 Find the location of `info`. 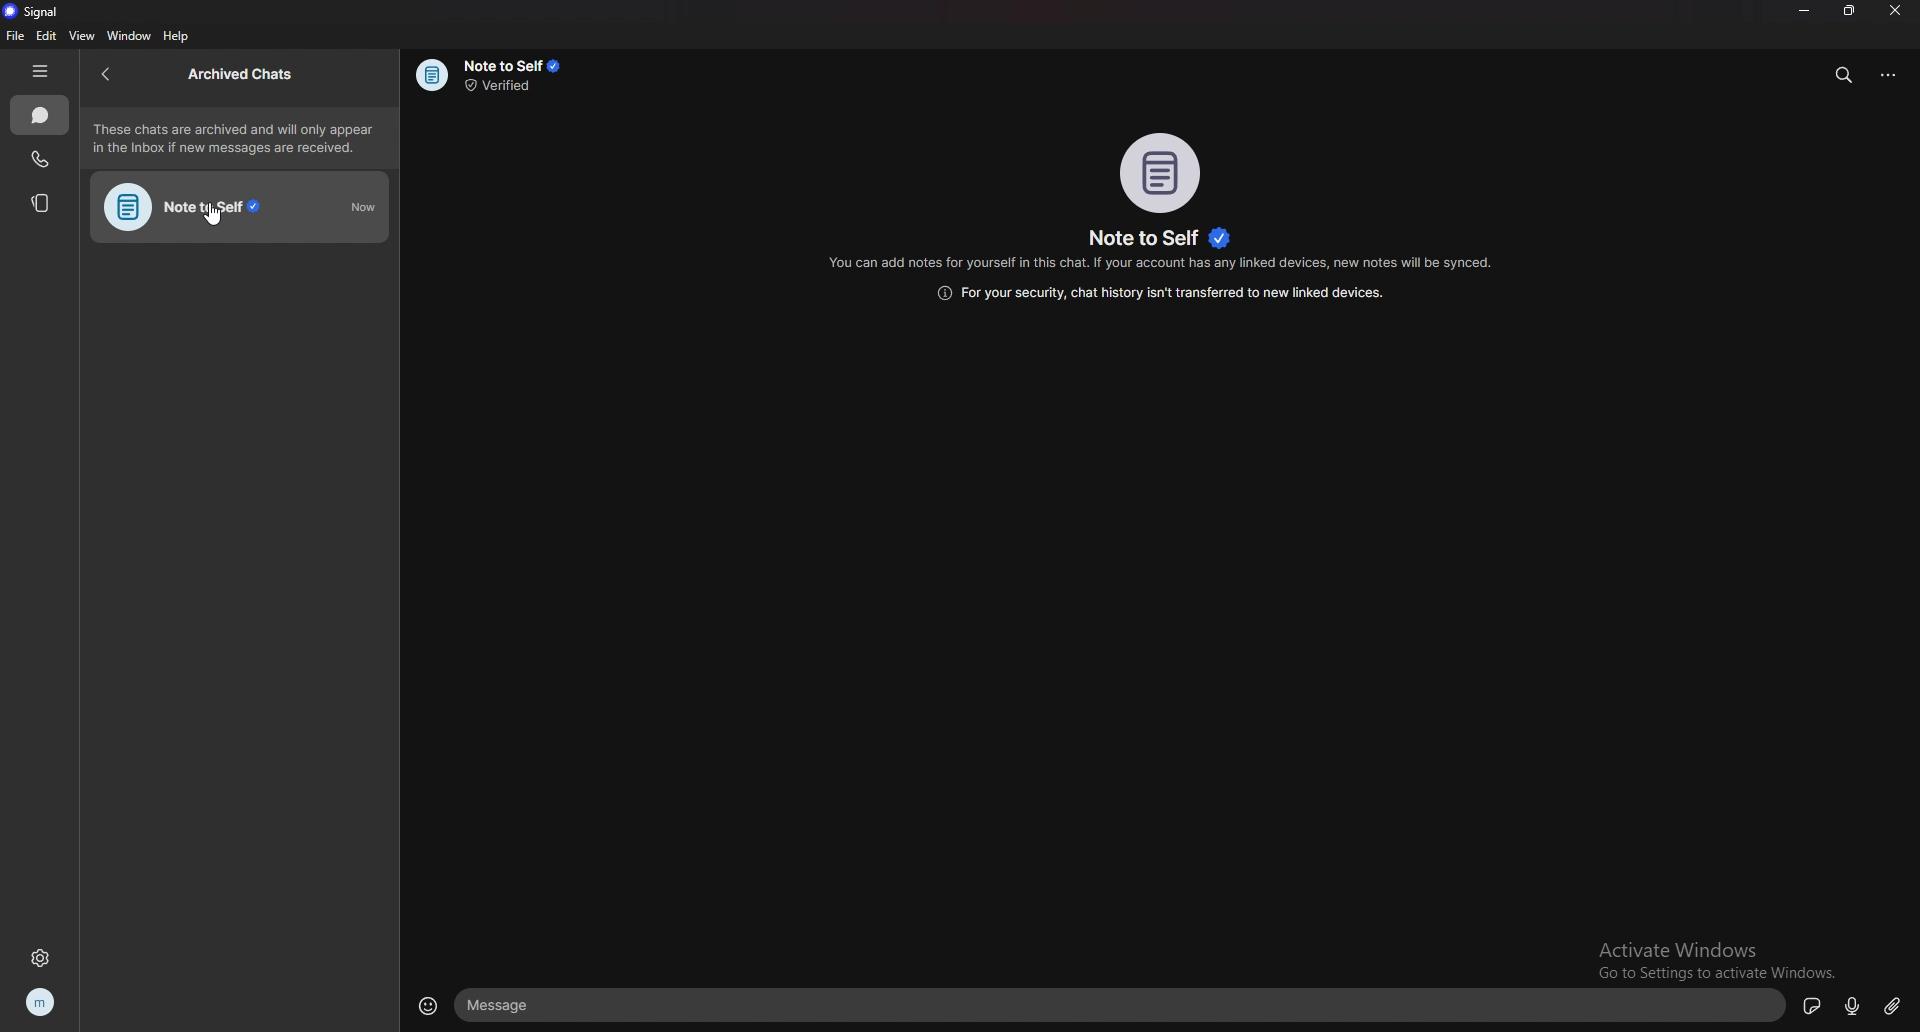

info is located at coordinates (1168, 265).